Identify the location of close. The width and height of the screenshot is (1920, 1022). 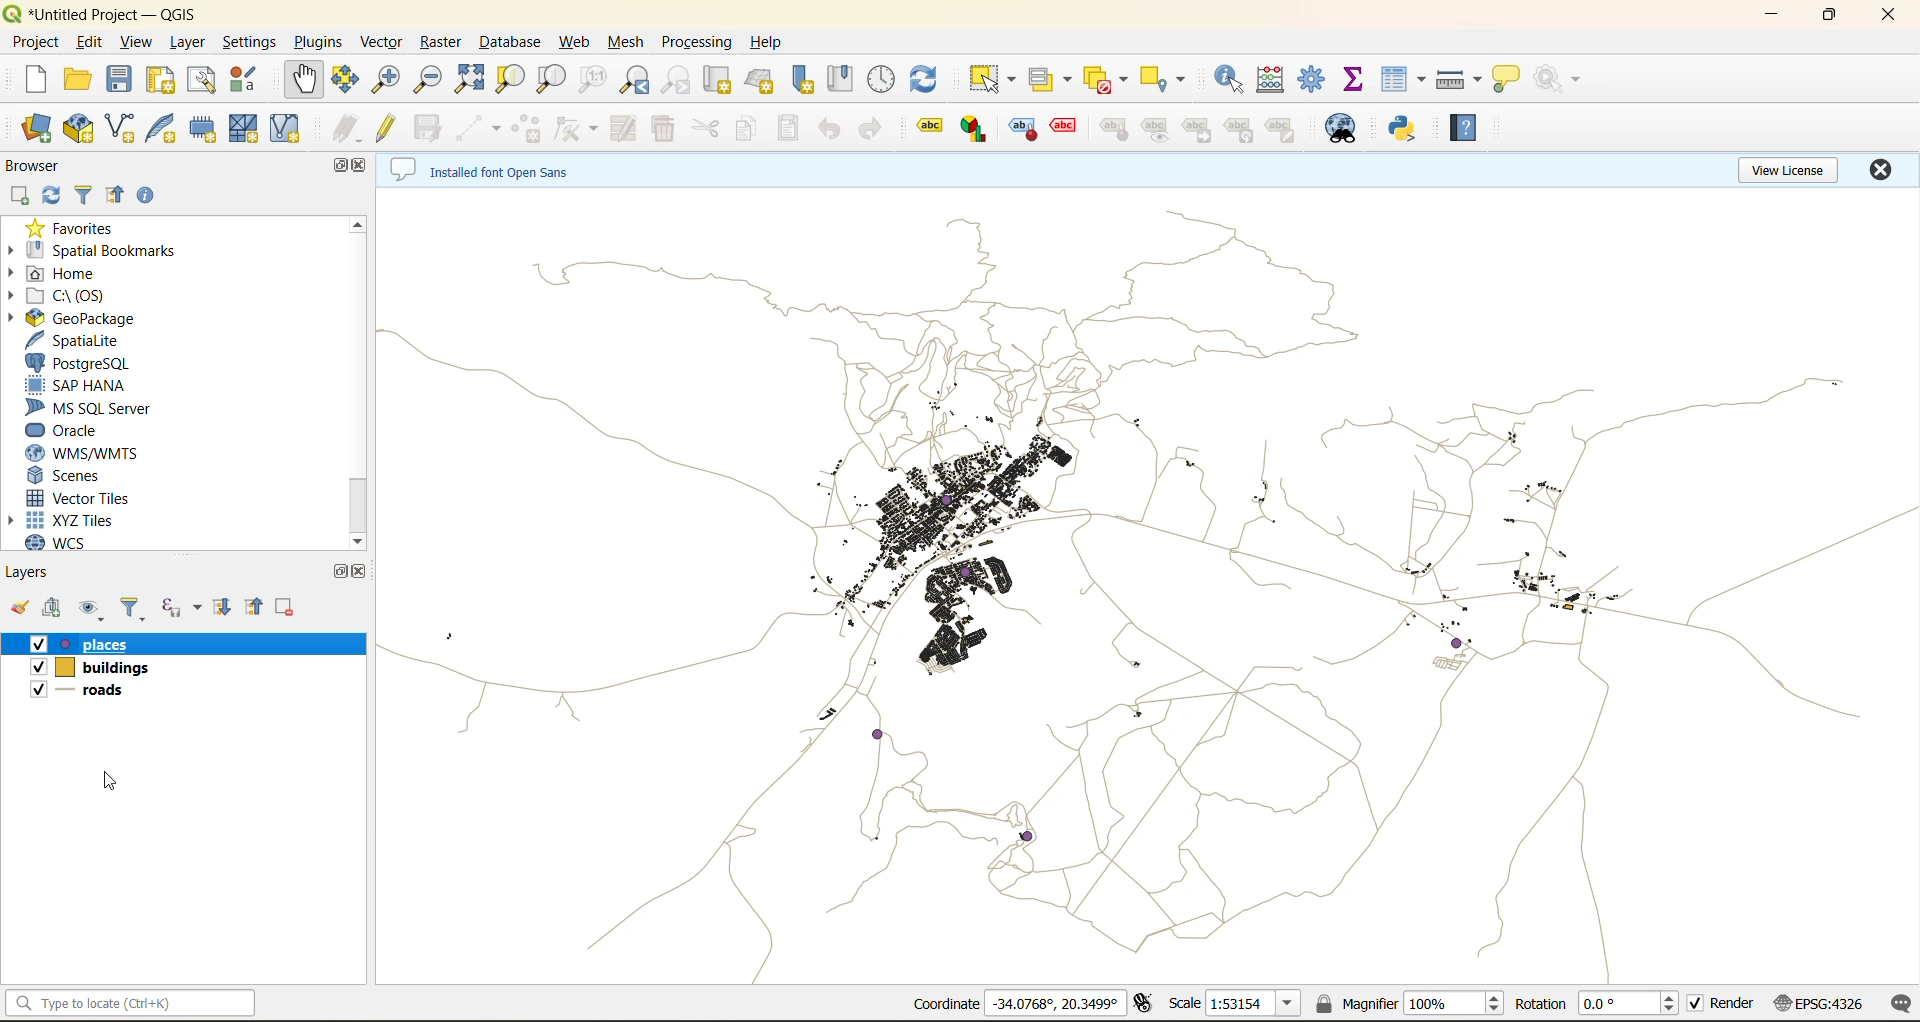
(363, 571).